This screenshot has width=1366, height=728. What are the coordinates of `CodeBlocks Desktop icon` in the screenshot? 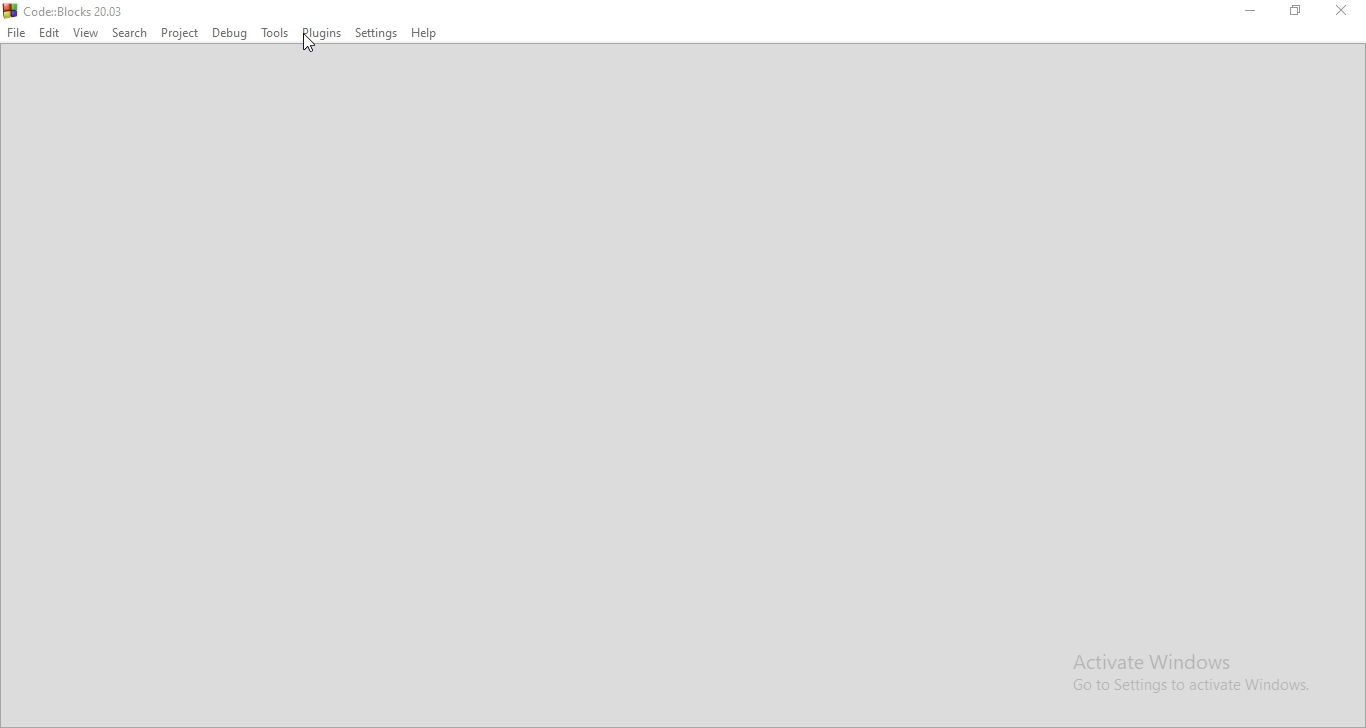 It's located at (9, 10).